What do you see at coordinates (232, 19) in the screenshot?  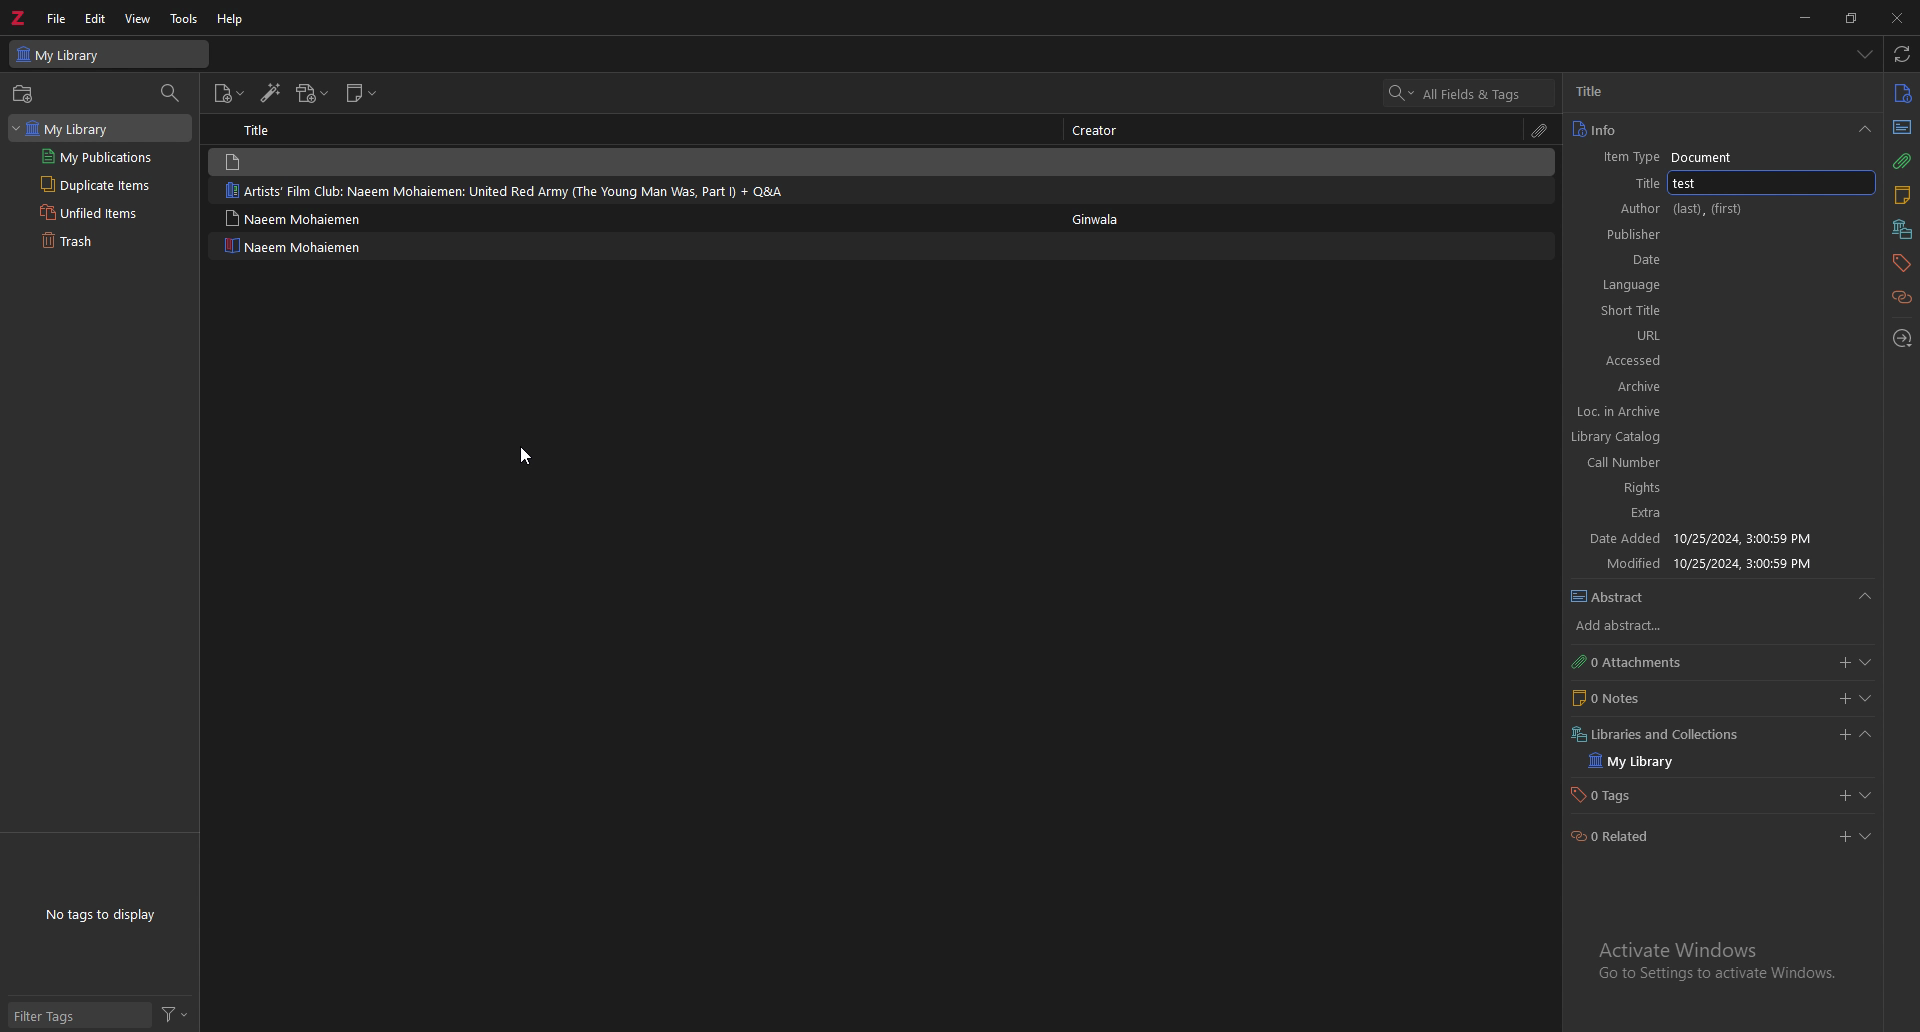 I see `help` at bounding box center [232, 19].